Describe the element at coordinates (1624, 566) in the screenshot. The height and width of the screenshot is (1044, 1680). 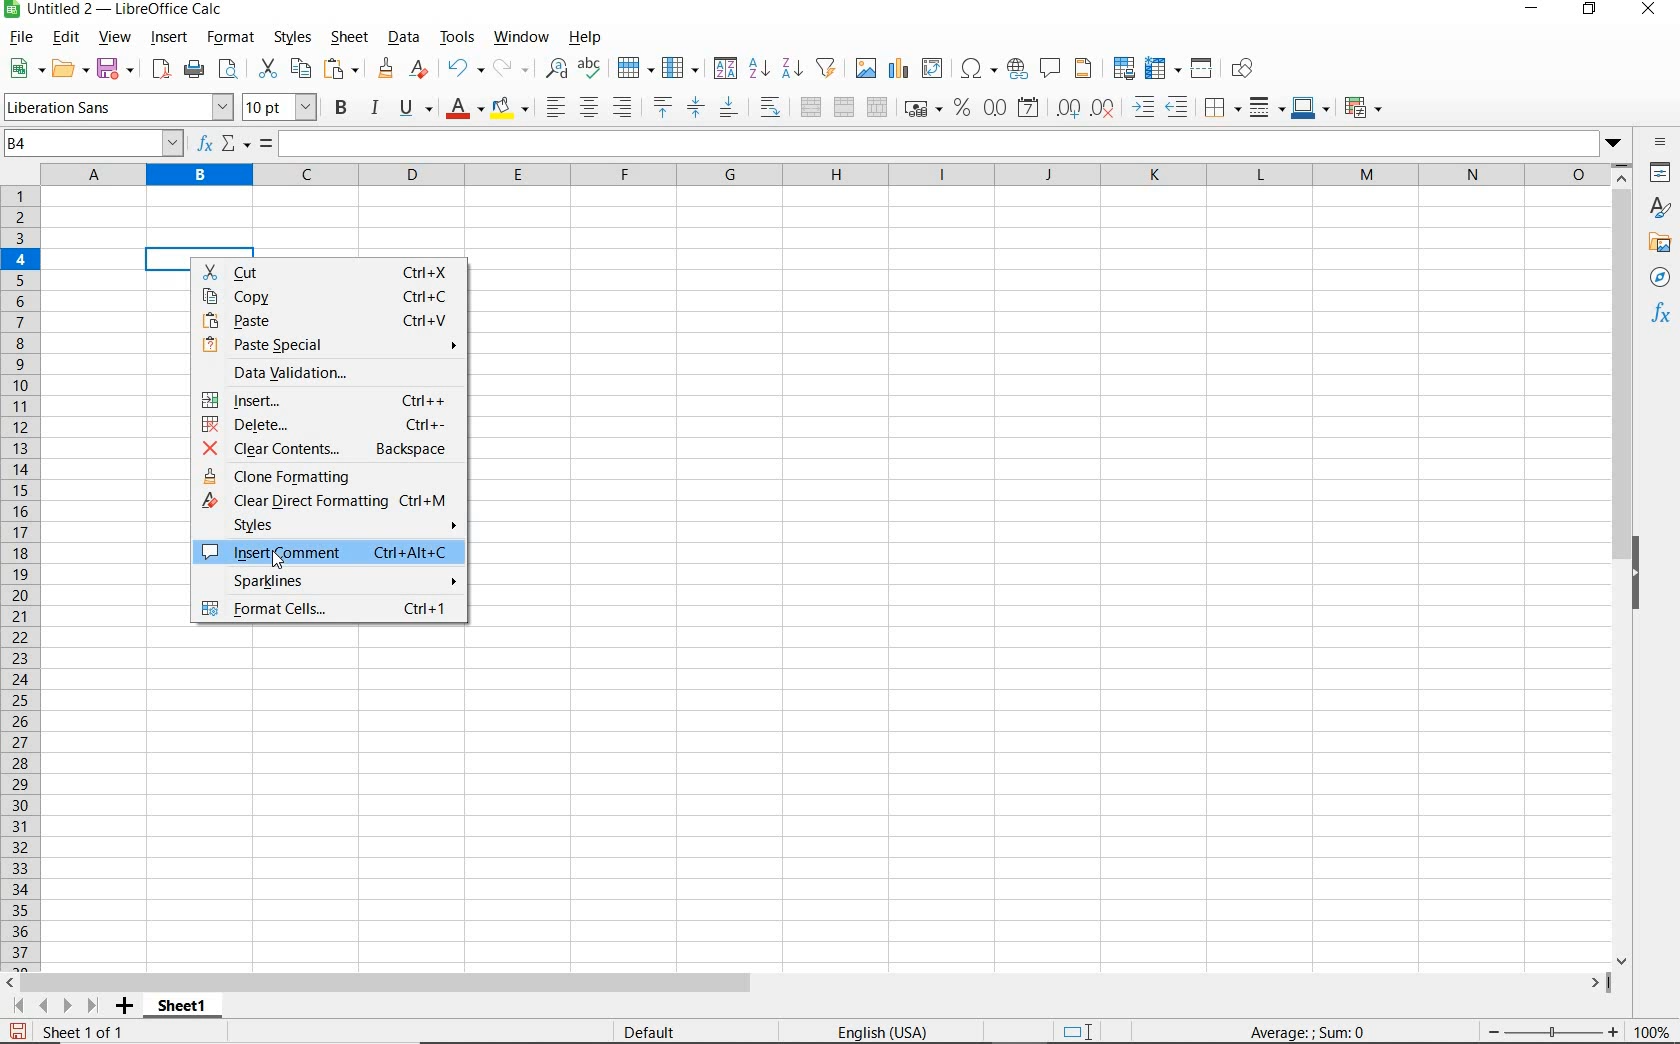
I see `scrollbar` at that location.